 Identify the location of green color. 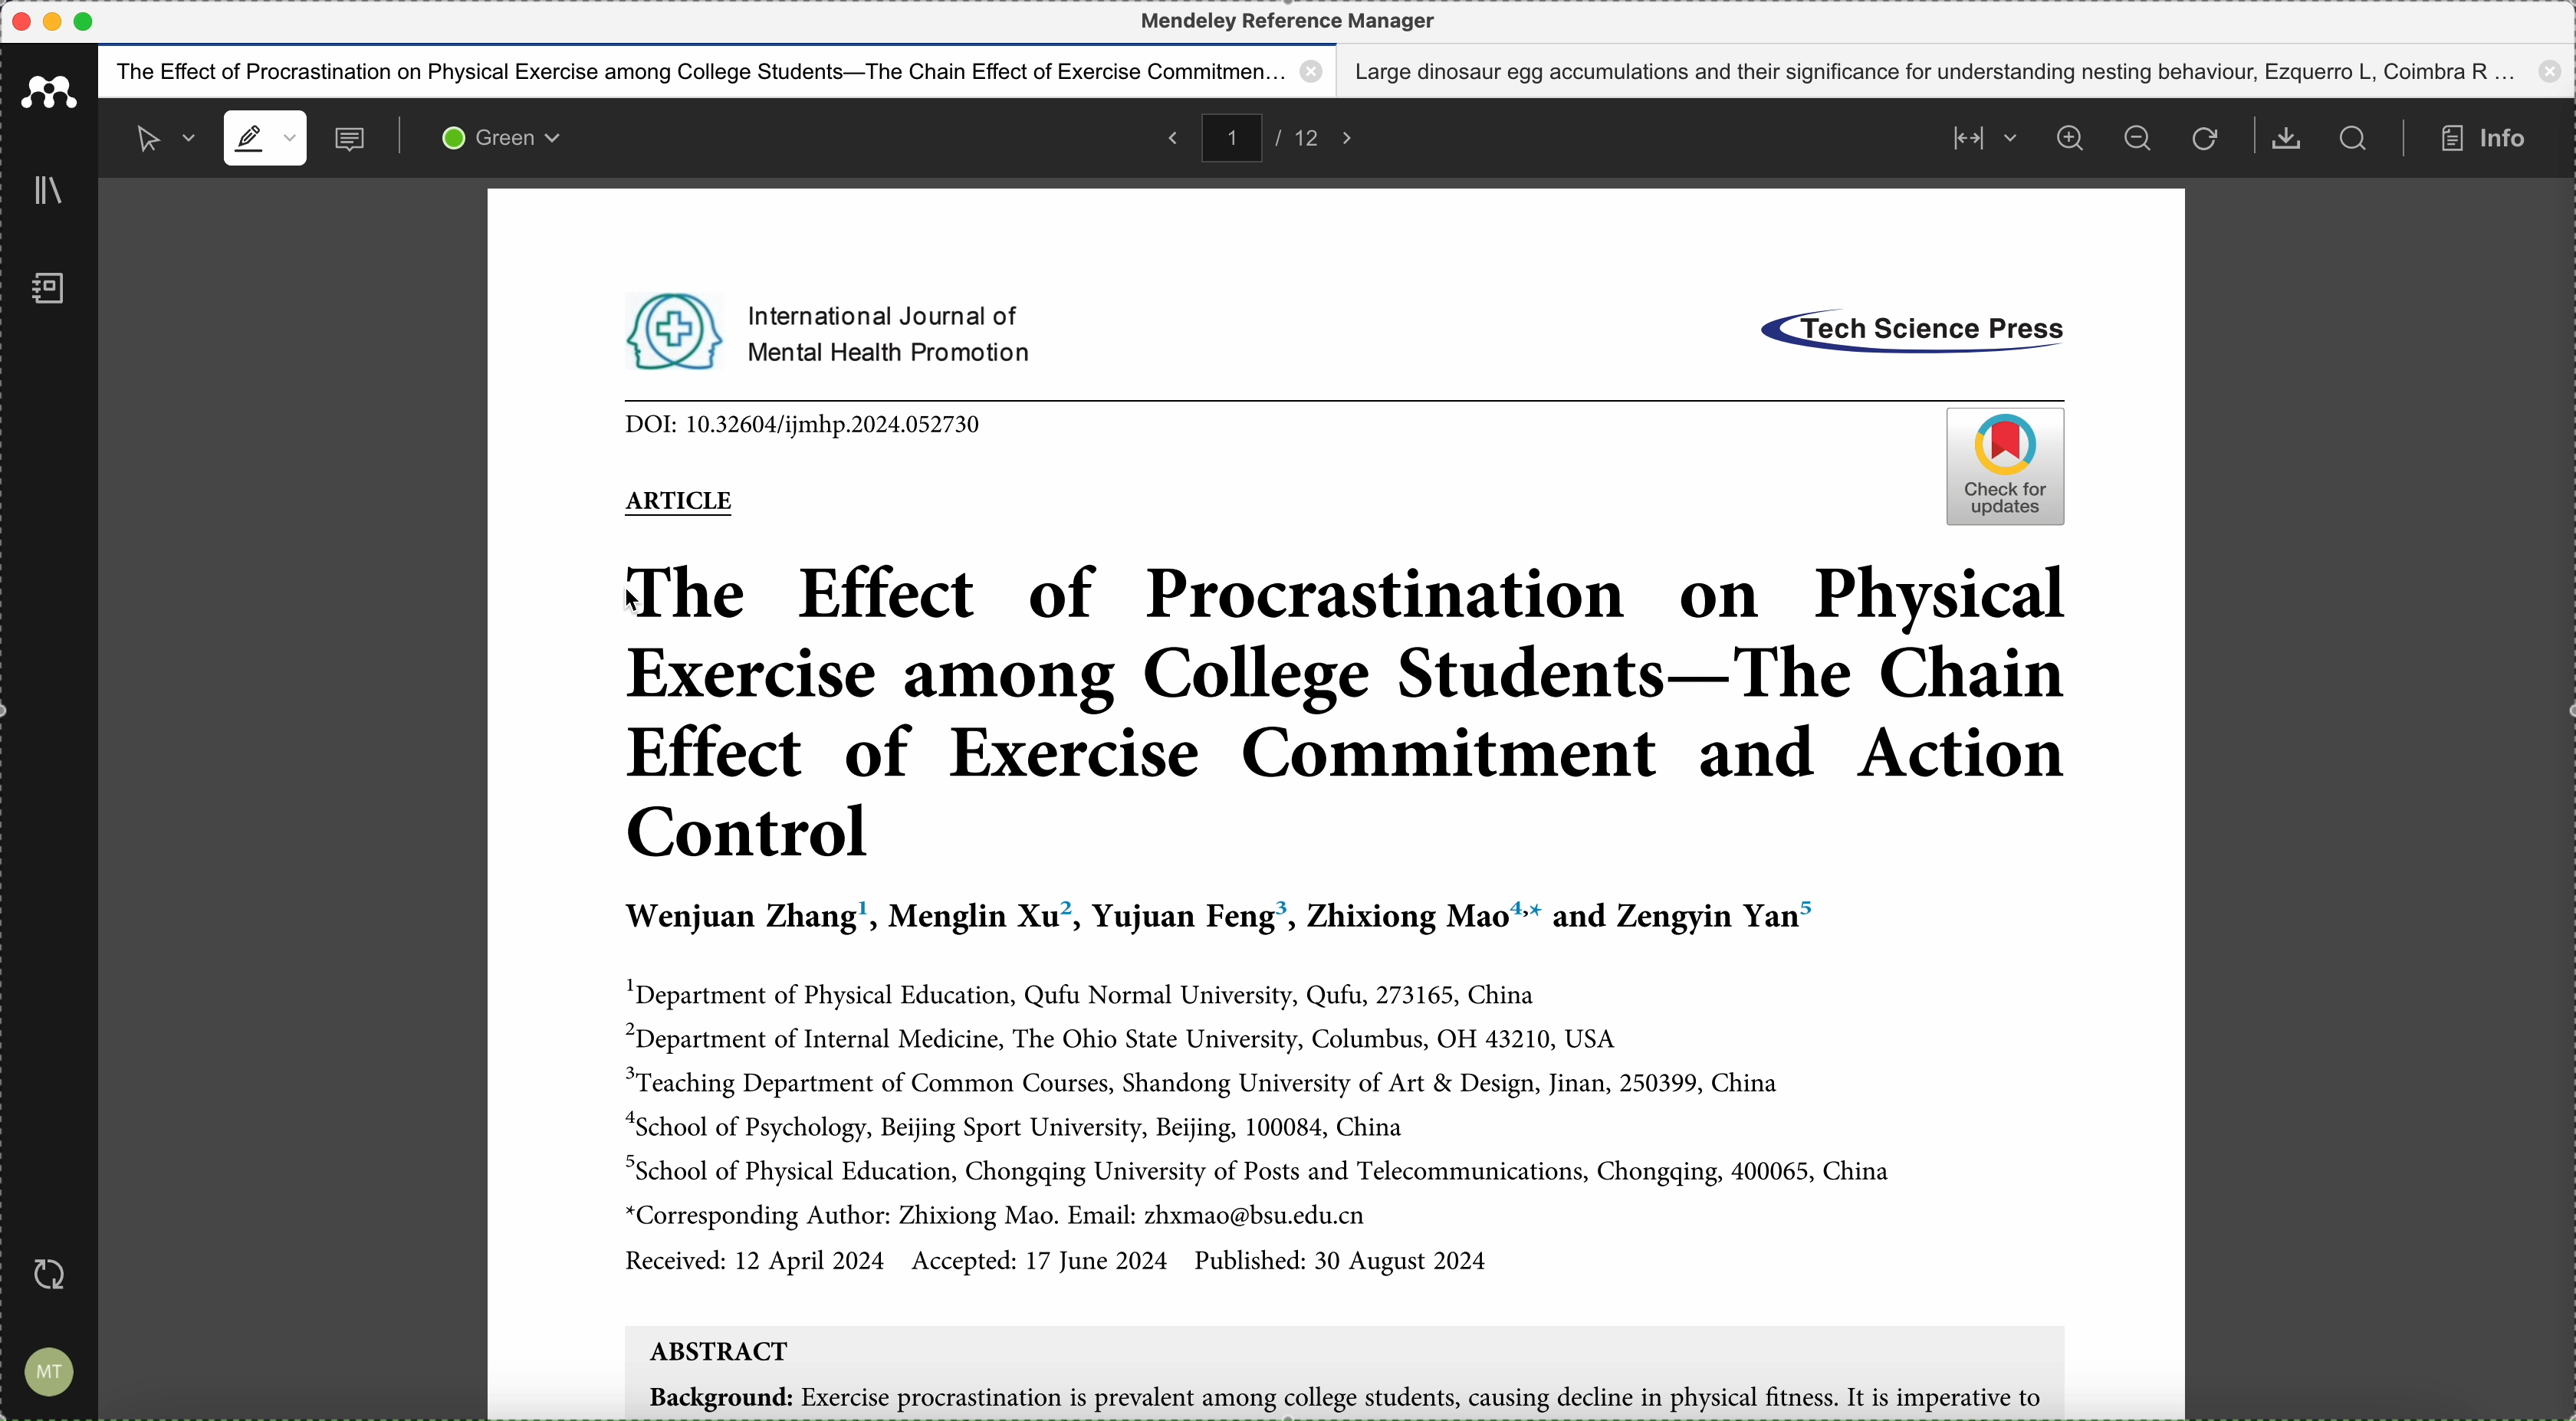
(506, 141).